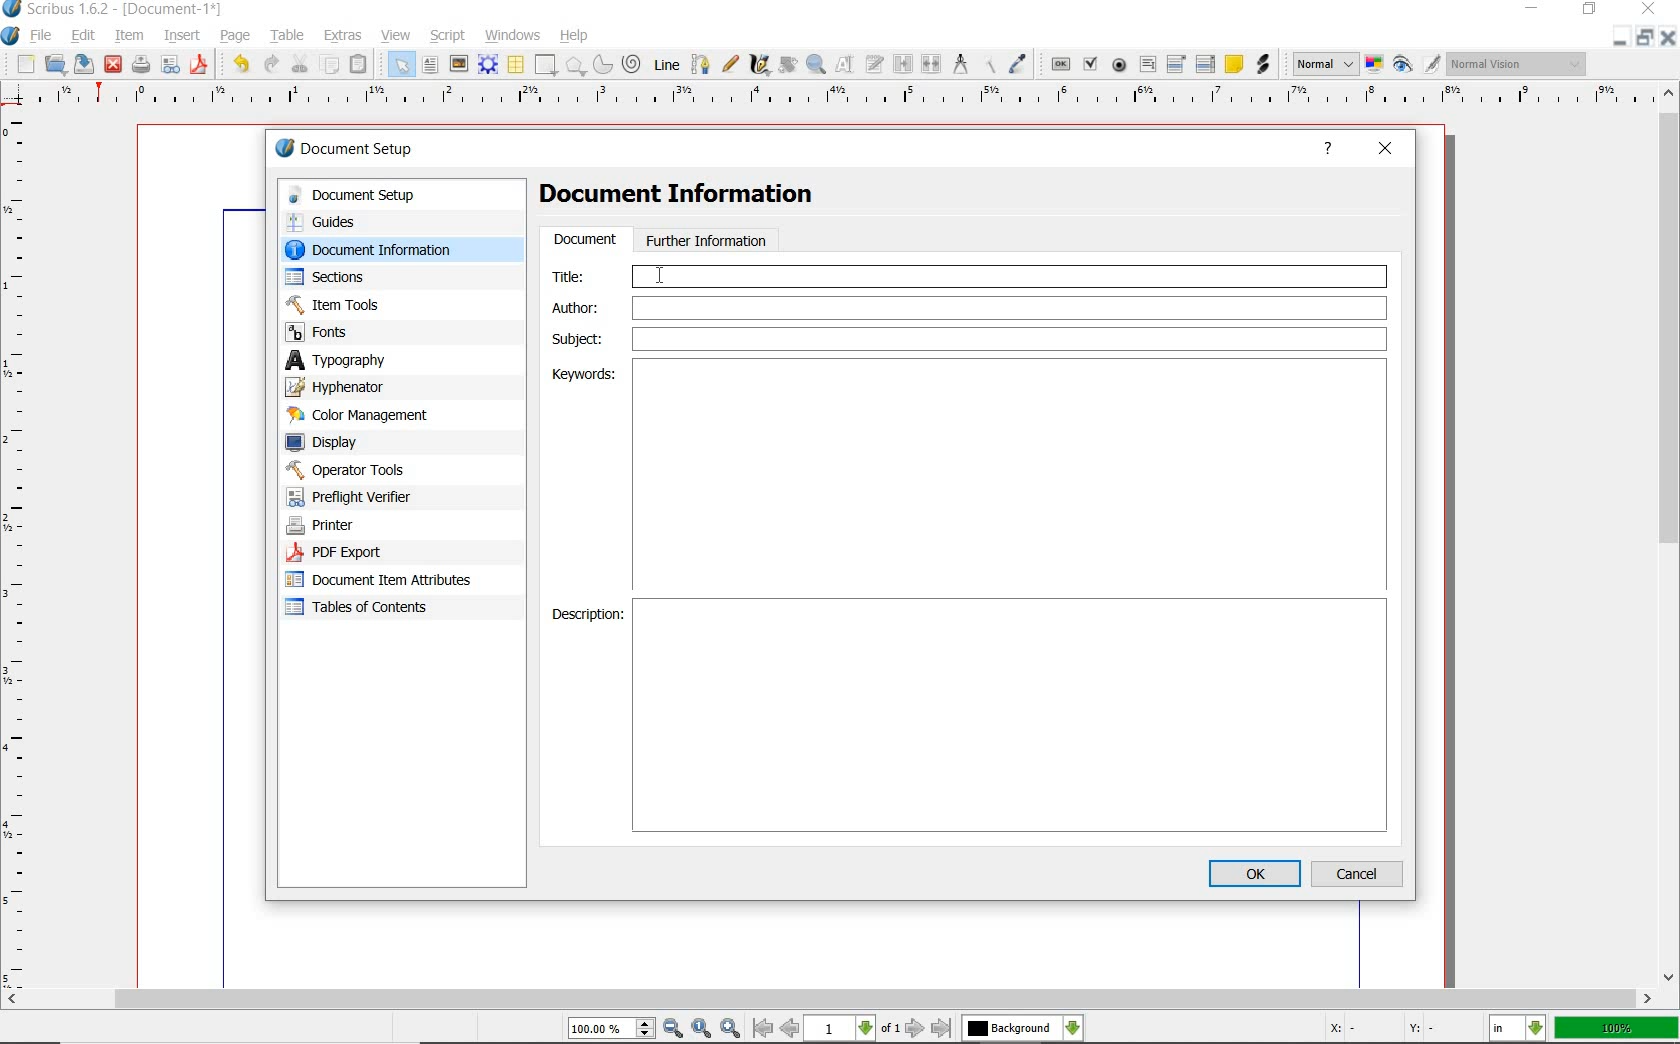 This screenshot has width=1680, height=1044. What do you see at coordinates (130, 37) in the screenshot?
I see `item` at bounding box center [130, 37].